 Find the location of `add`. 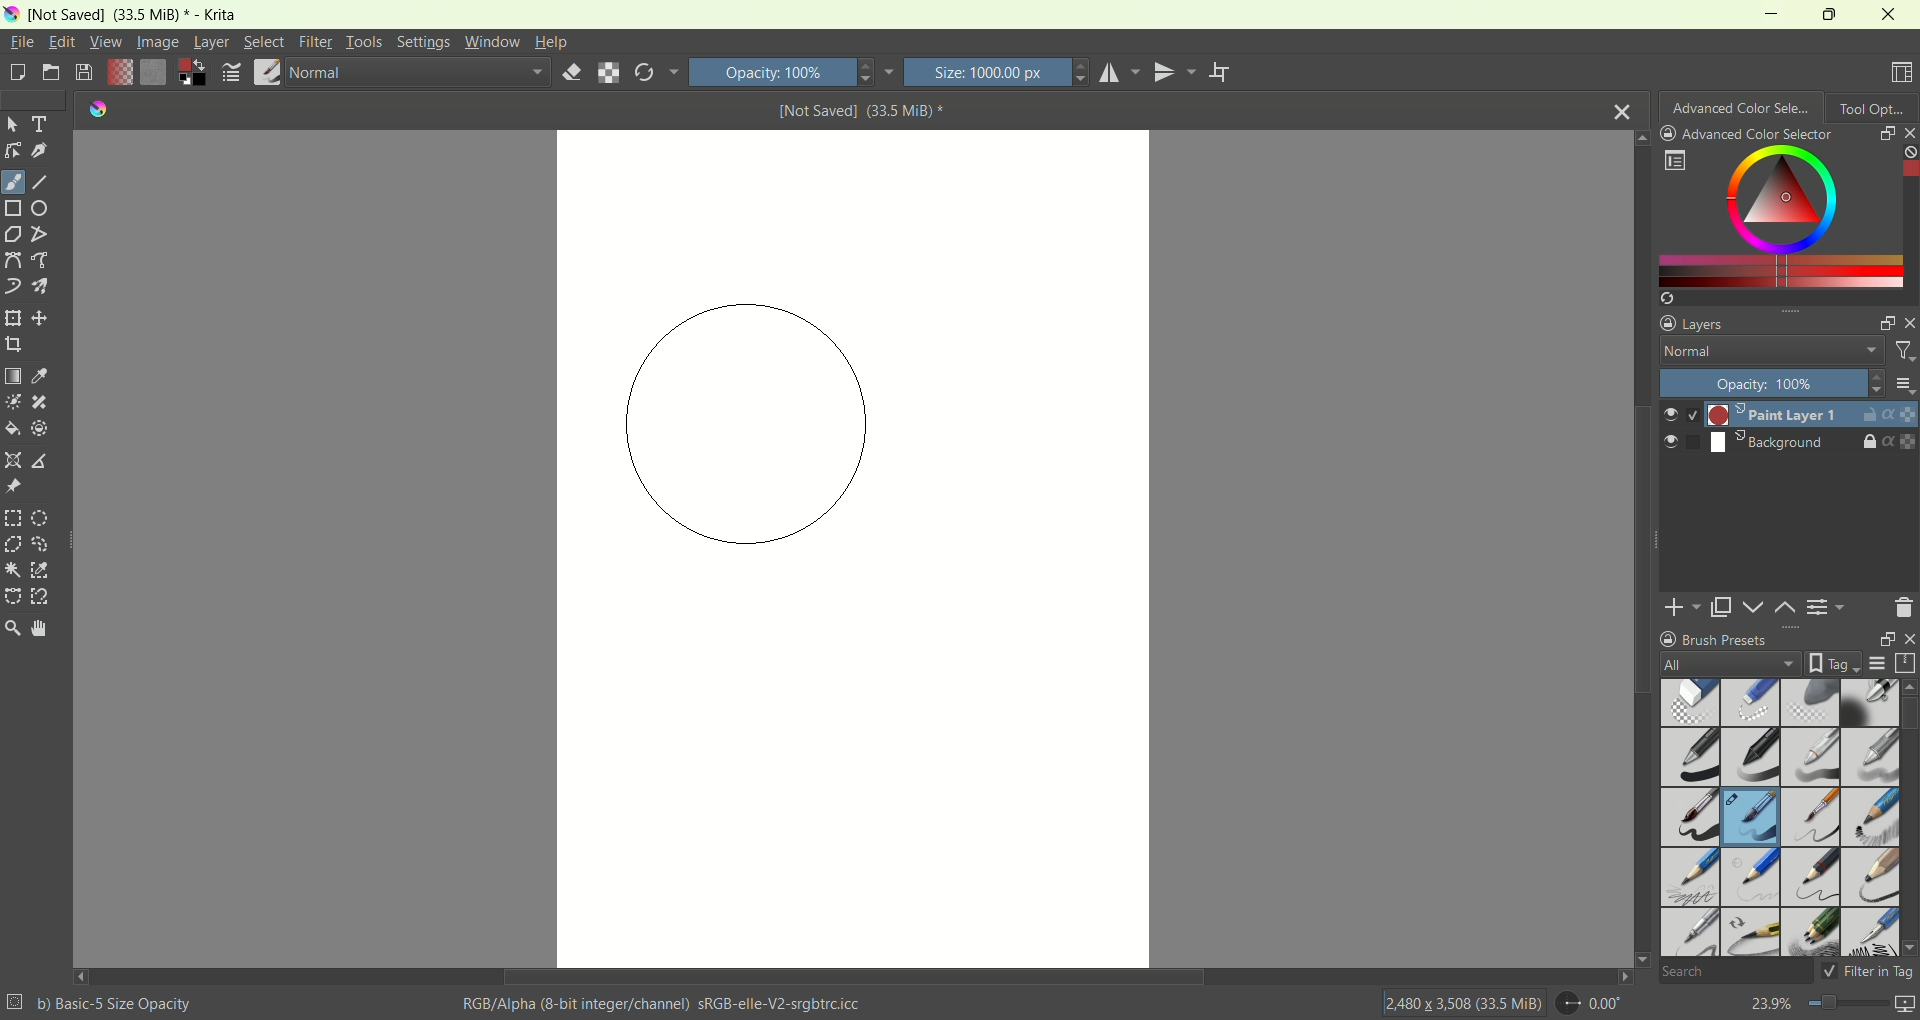

add is located at coordinates (1683, 606).